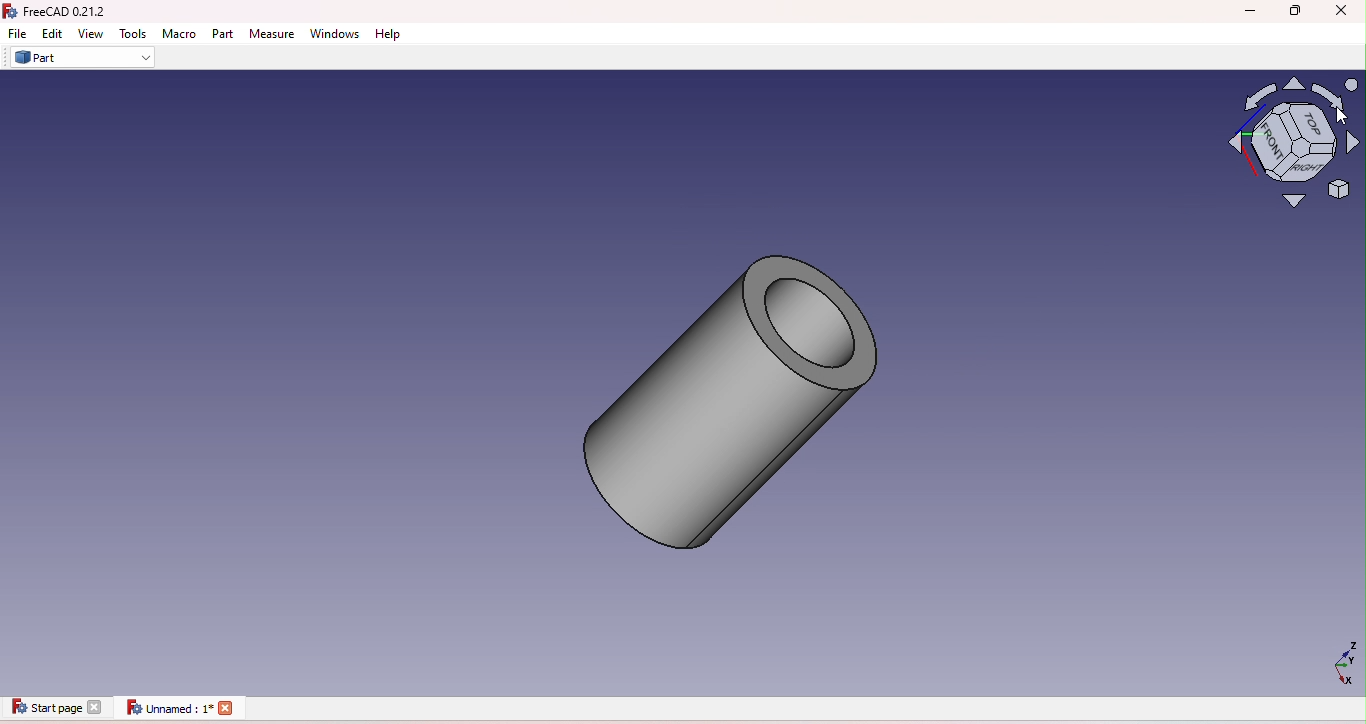 The image size is (1366, 724). What do you see at coordinates (17, 33) in the screenshot?
I see `File` at bounding box center [17, 33].